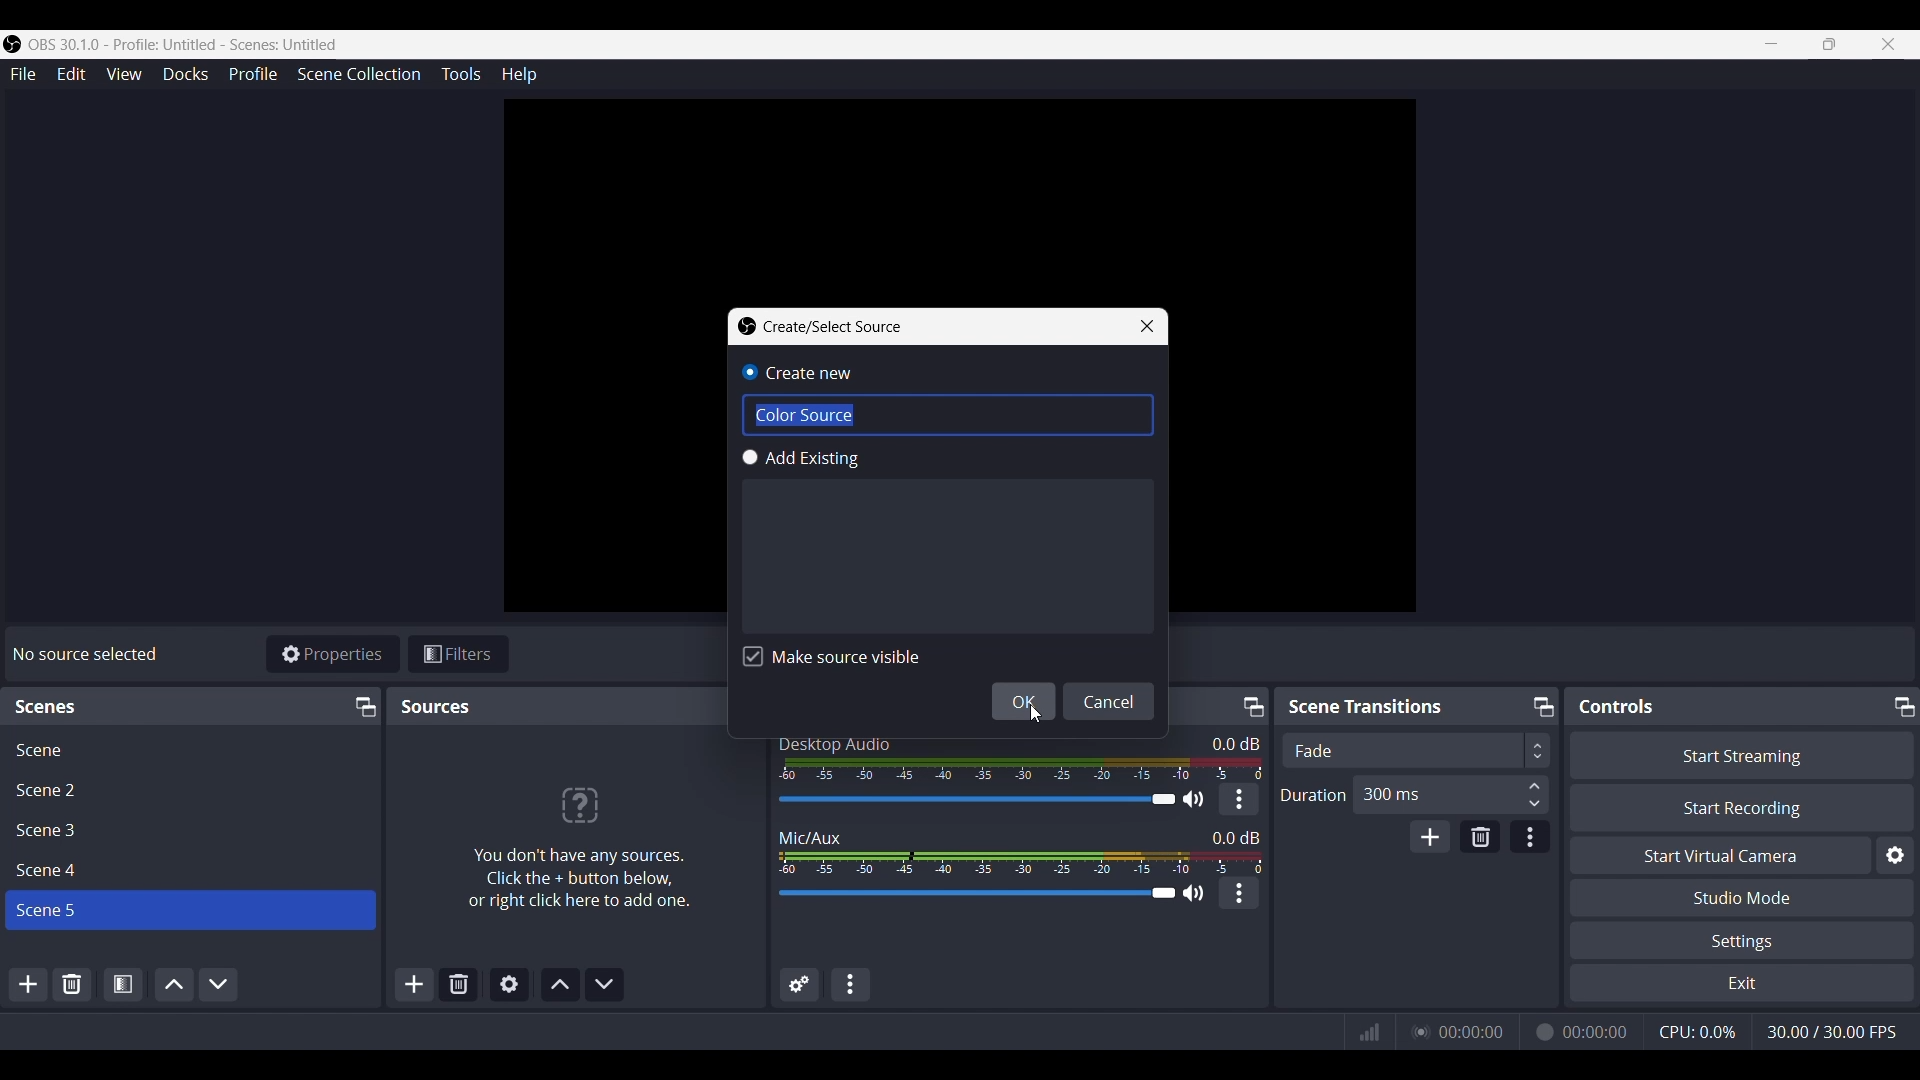 This screenshot has width=1920, height=1080. What do you see at coordinates (1894, 853) in the screenshot?
I see `Settings` at bounding box center [1894, 853].